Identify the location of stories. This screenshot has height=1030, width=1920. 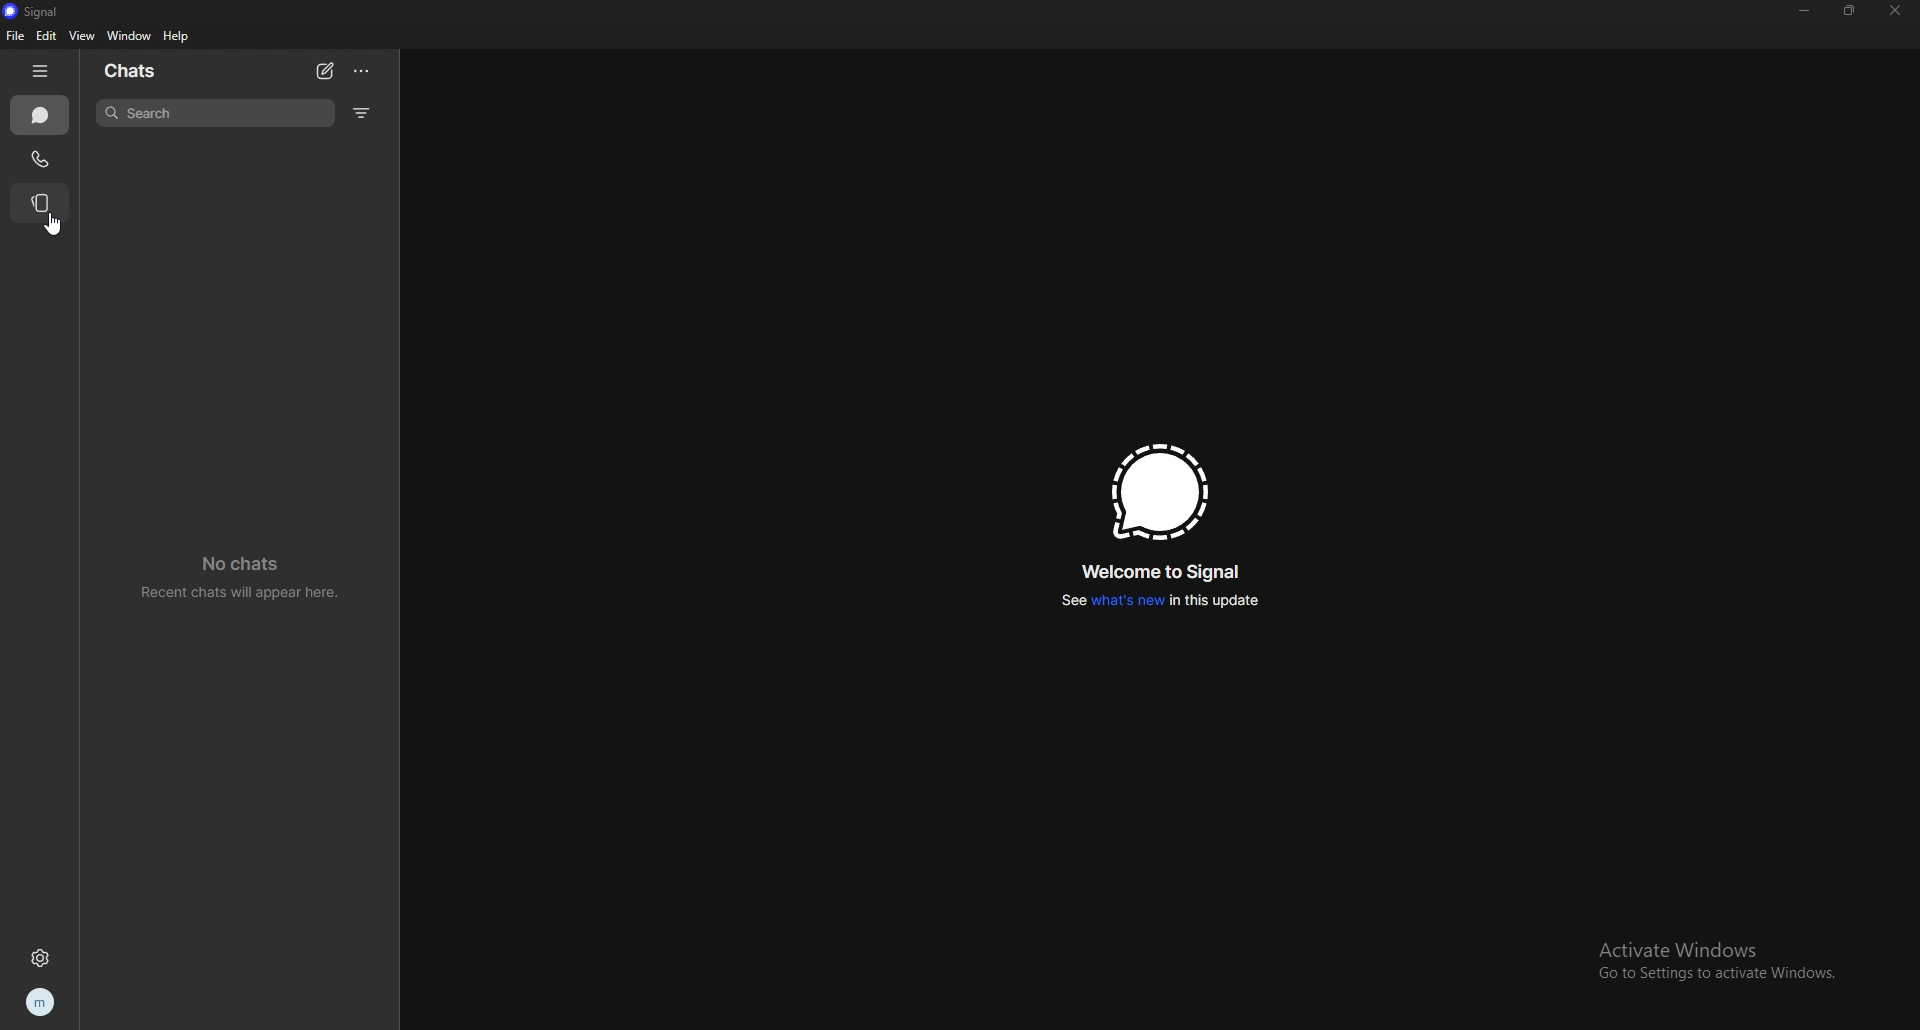
(40, 204).